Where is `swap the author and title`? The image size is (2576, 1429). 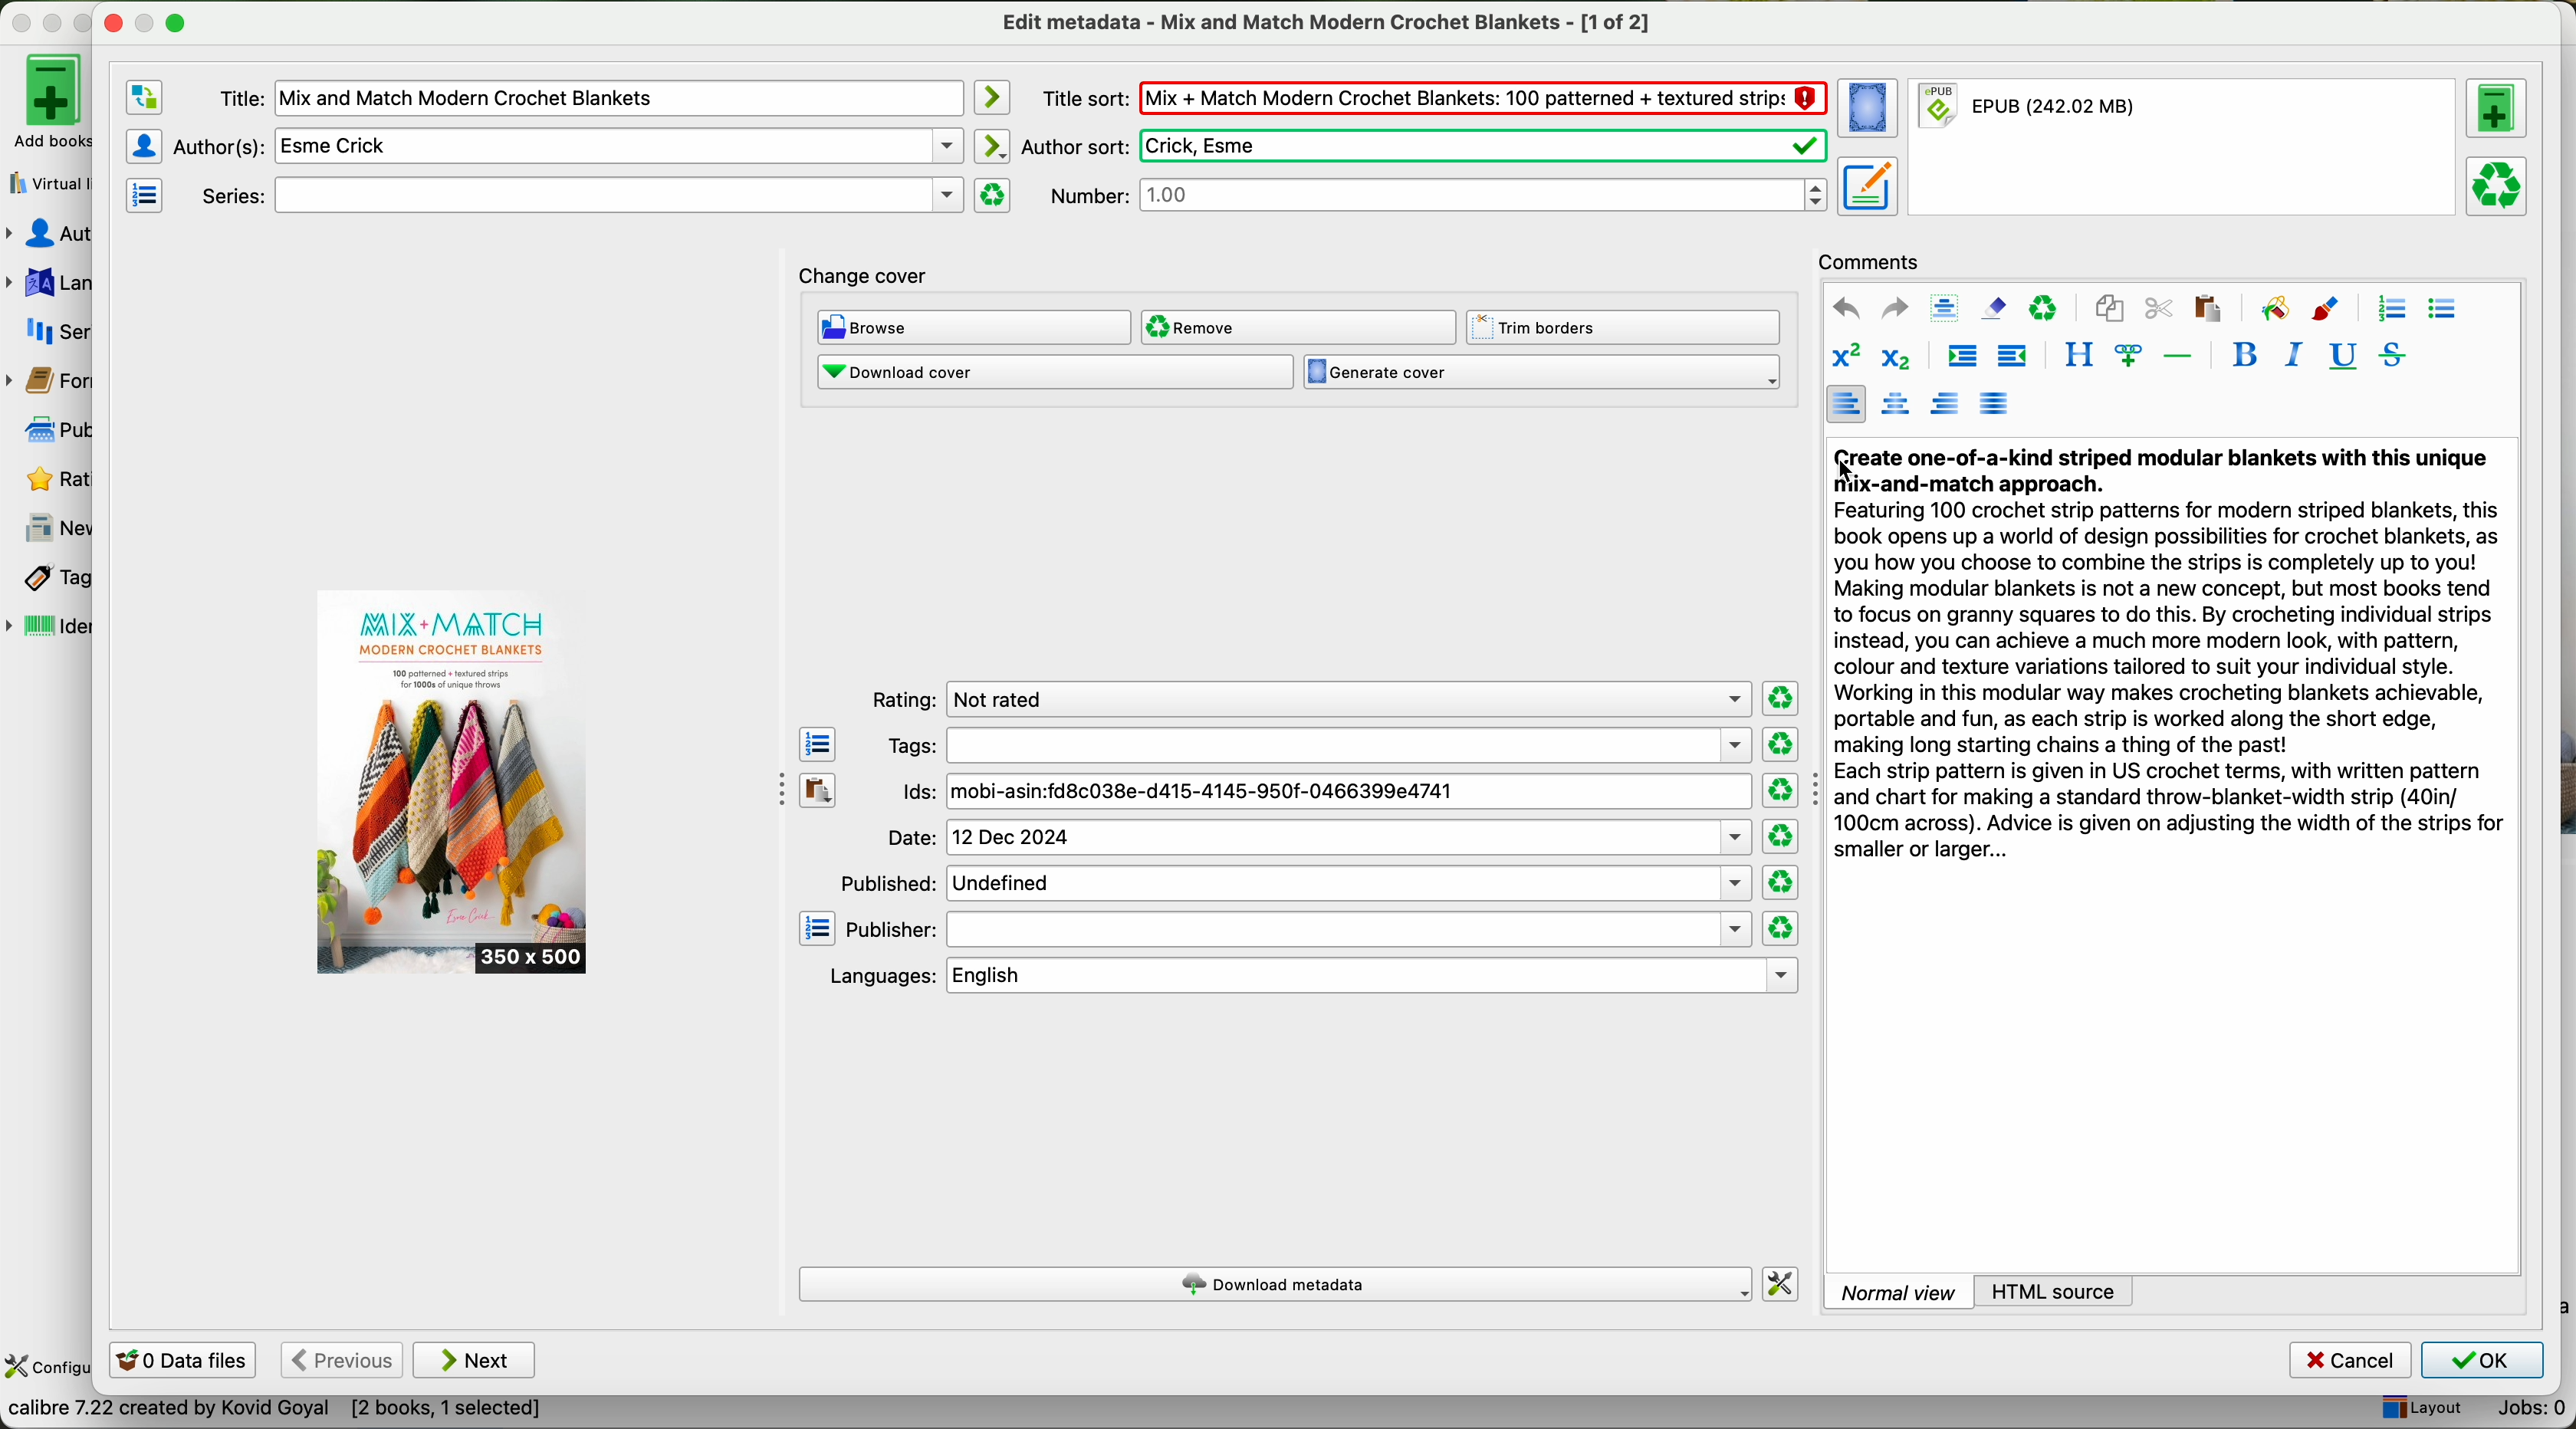 swap the author and title is located at coordinates (145, 98).